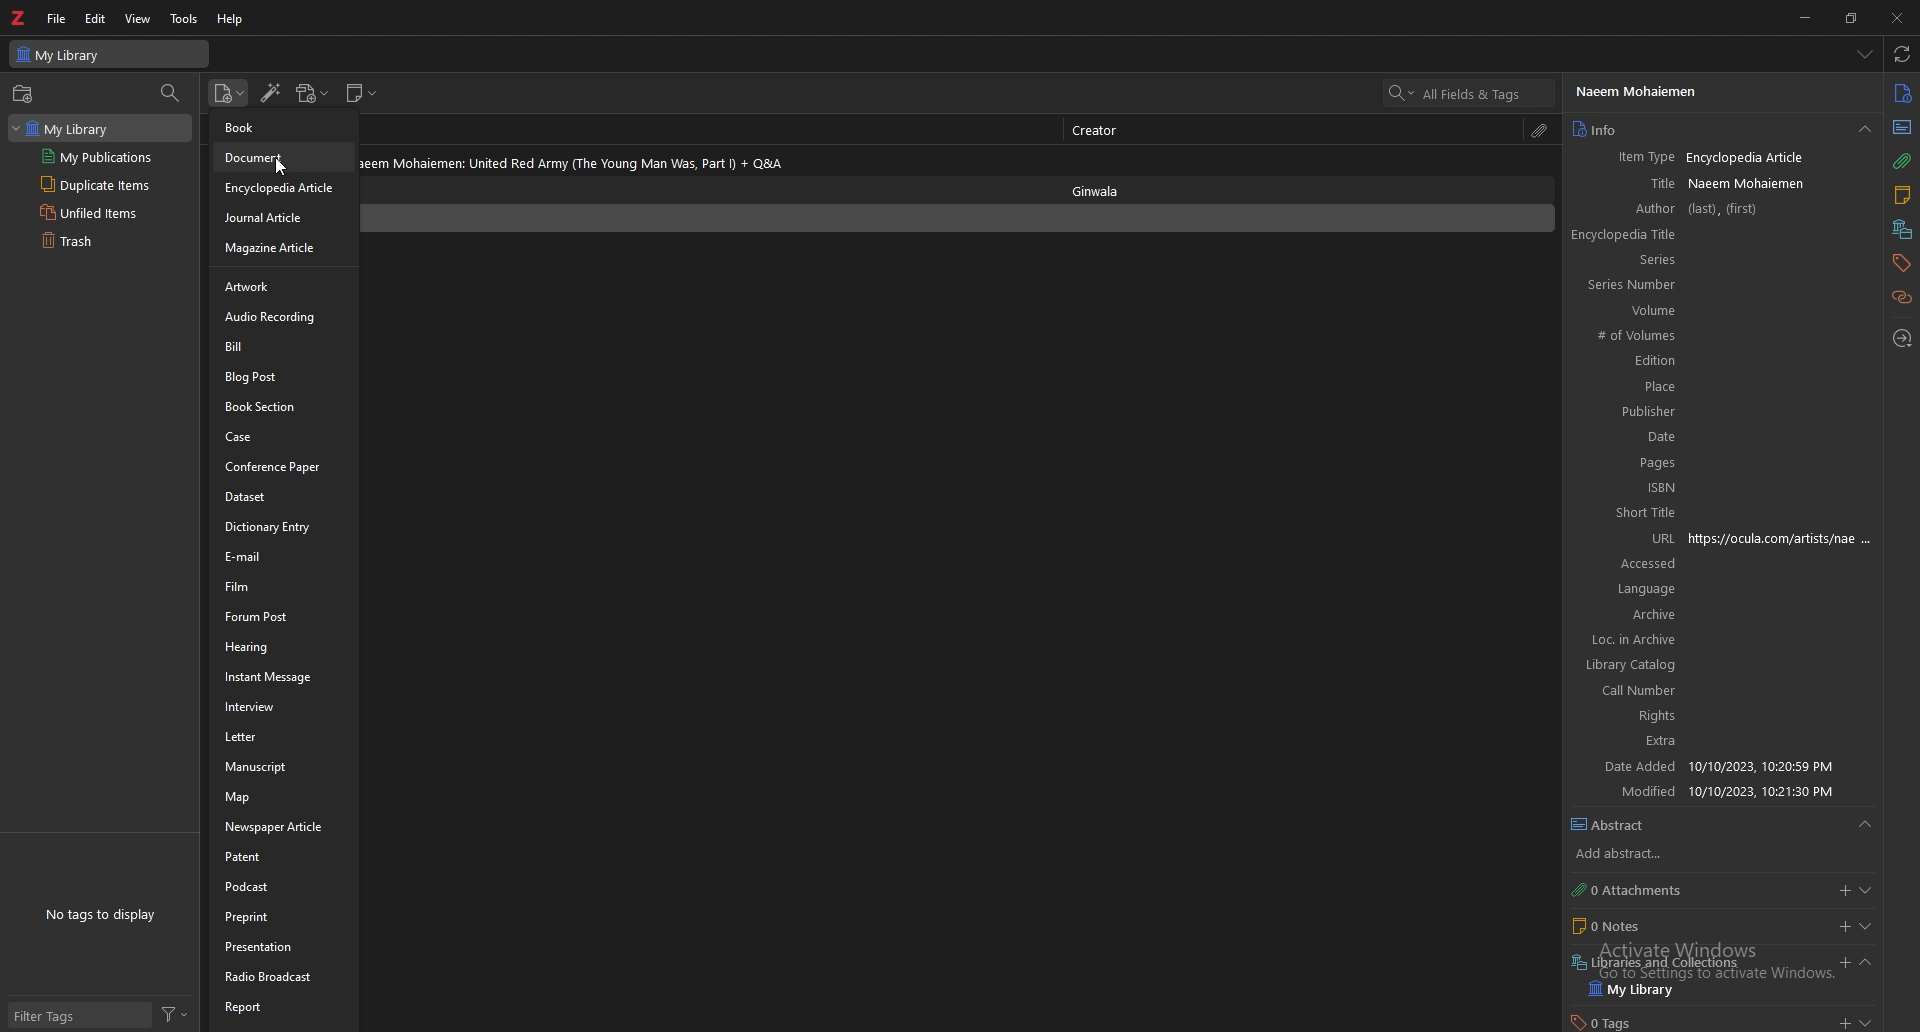 The height and width of the screenshot is (1032, 1920). What do you see at coordinates (171, 95) in the screenshot?
I see `filter collection` at bounding box center [171, 95].